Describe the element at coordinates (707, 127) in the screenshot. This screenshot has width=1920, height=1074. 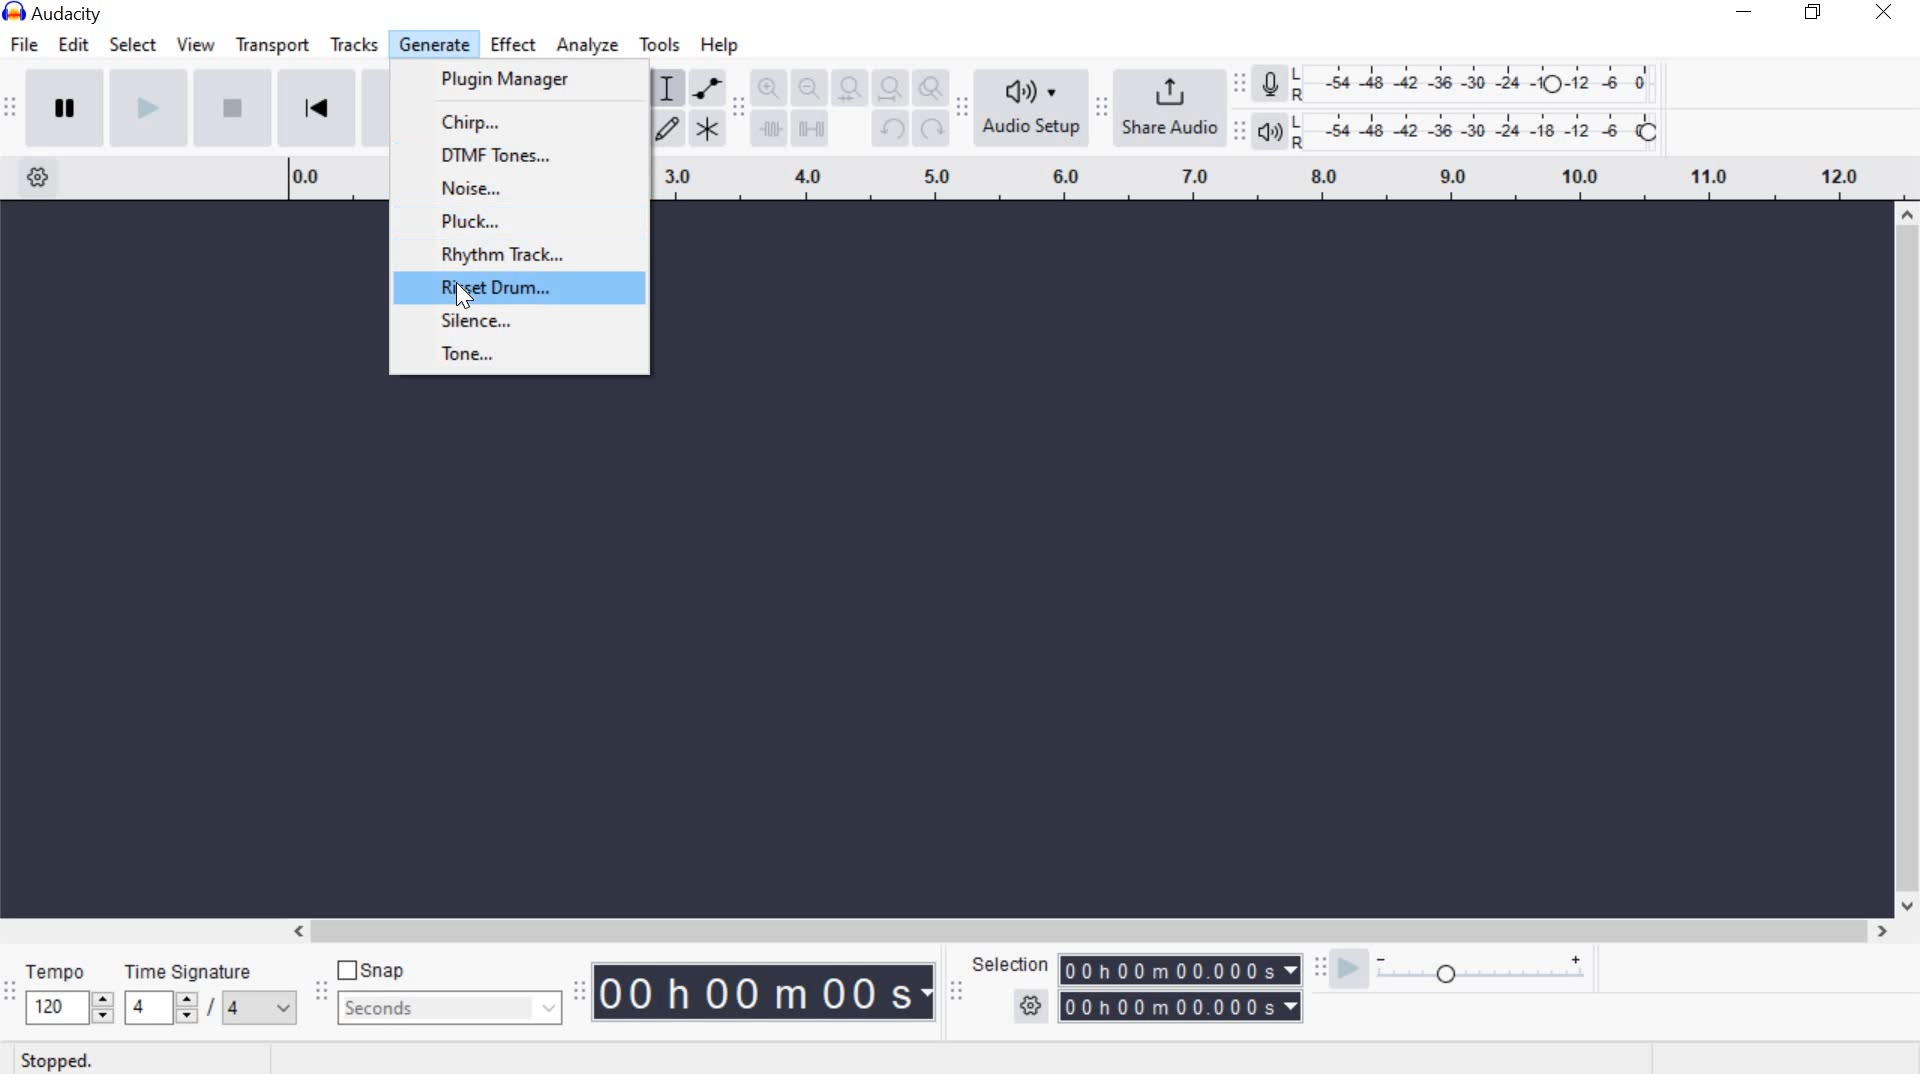
I see `Multi-Tool` at that location.